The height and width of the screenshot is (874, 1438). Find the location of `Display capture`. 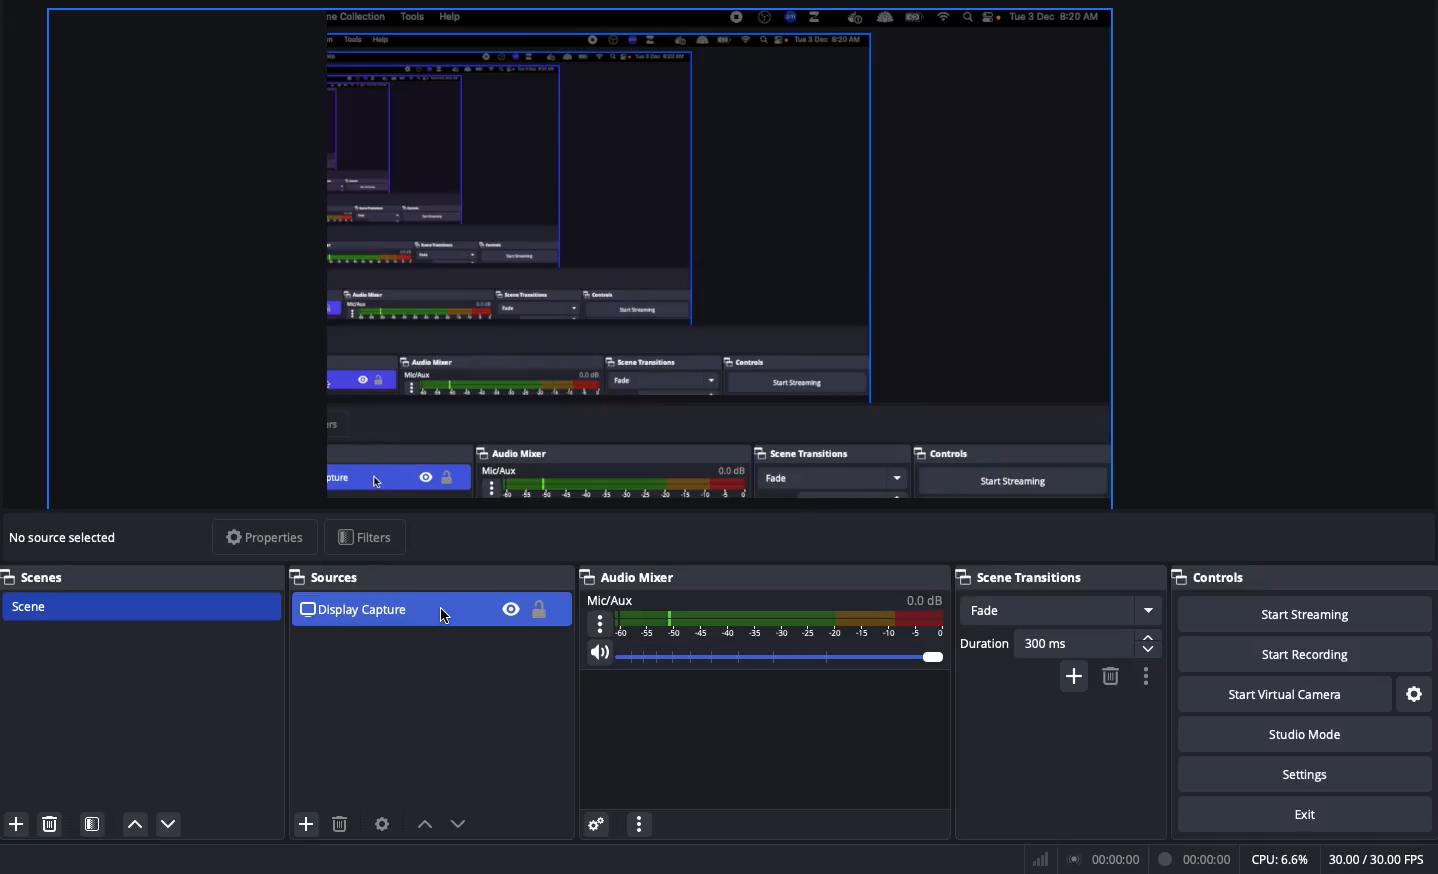

Display capture is located at coordinates (359, 611).